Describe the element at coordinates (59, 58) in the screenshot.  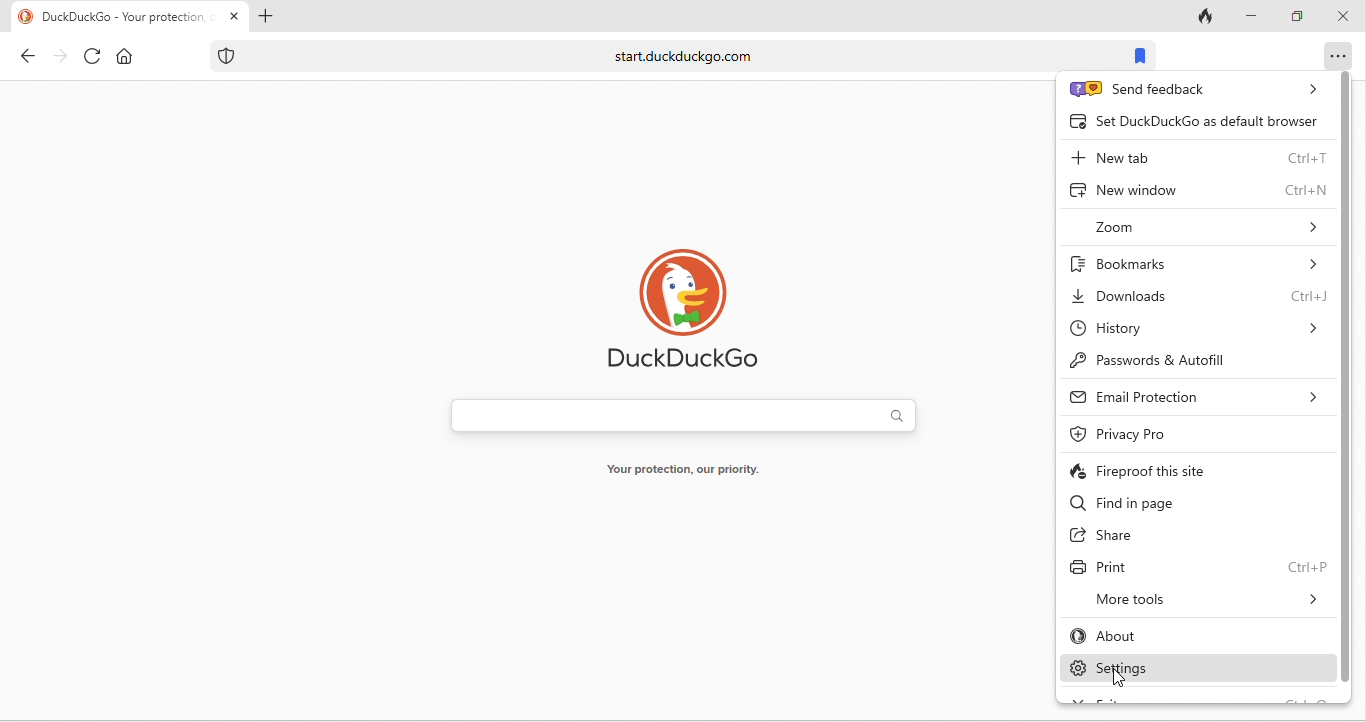
I see `forward` at that location.